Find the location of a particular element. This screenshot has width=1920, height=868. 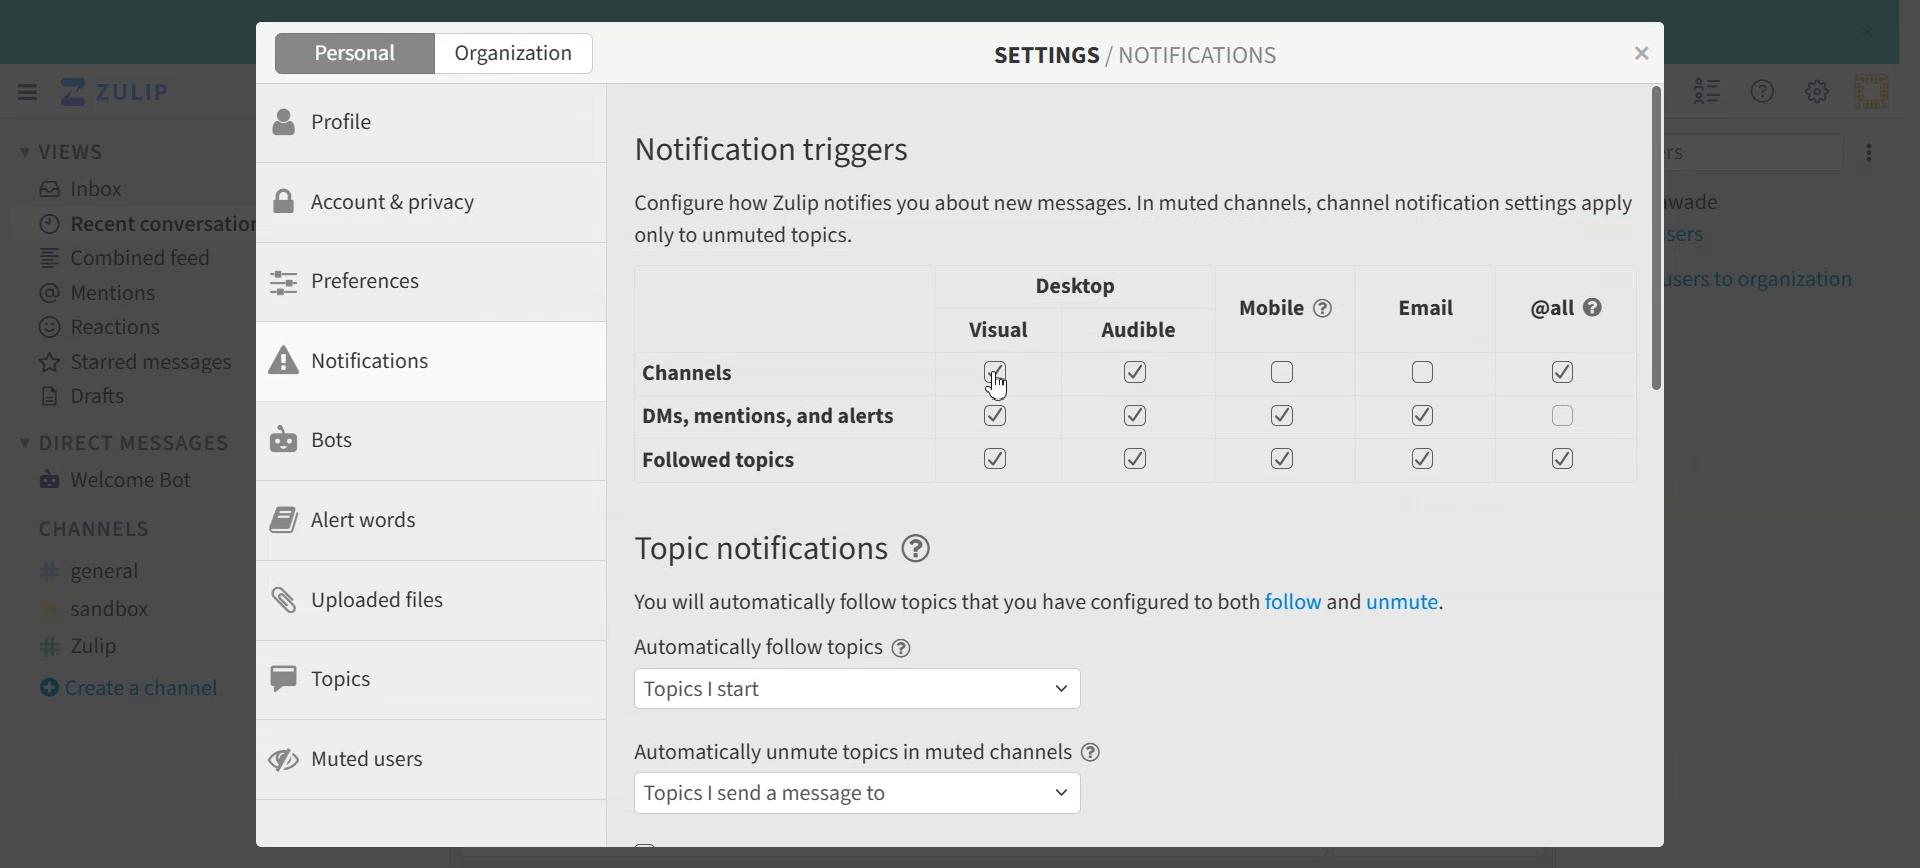

Help Menu is located at coordinates (1760, 90).